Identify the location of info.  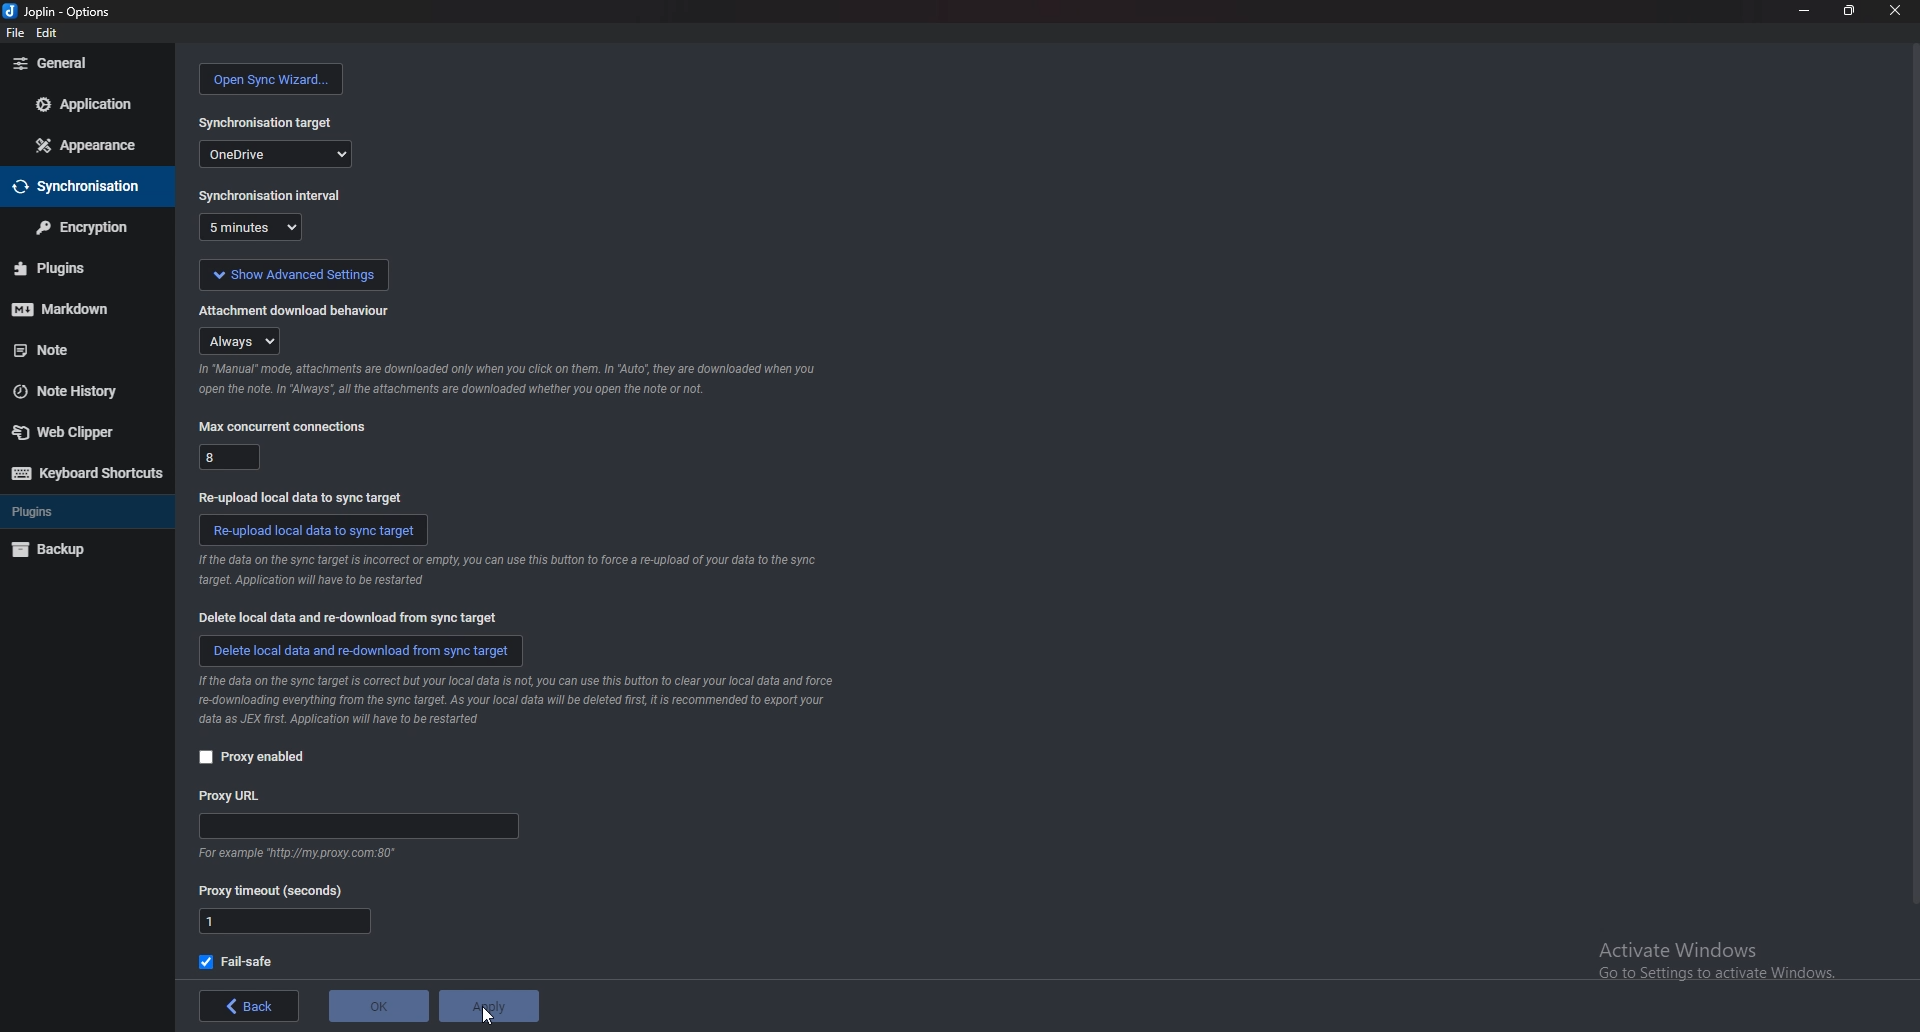
(302, 851).